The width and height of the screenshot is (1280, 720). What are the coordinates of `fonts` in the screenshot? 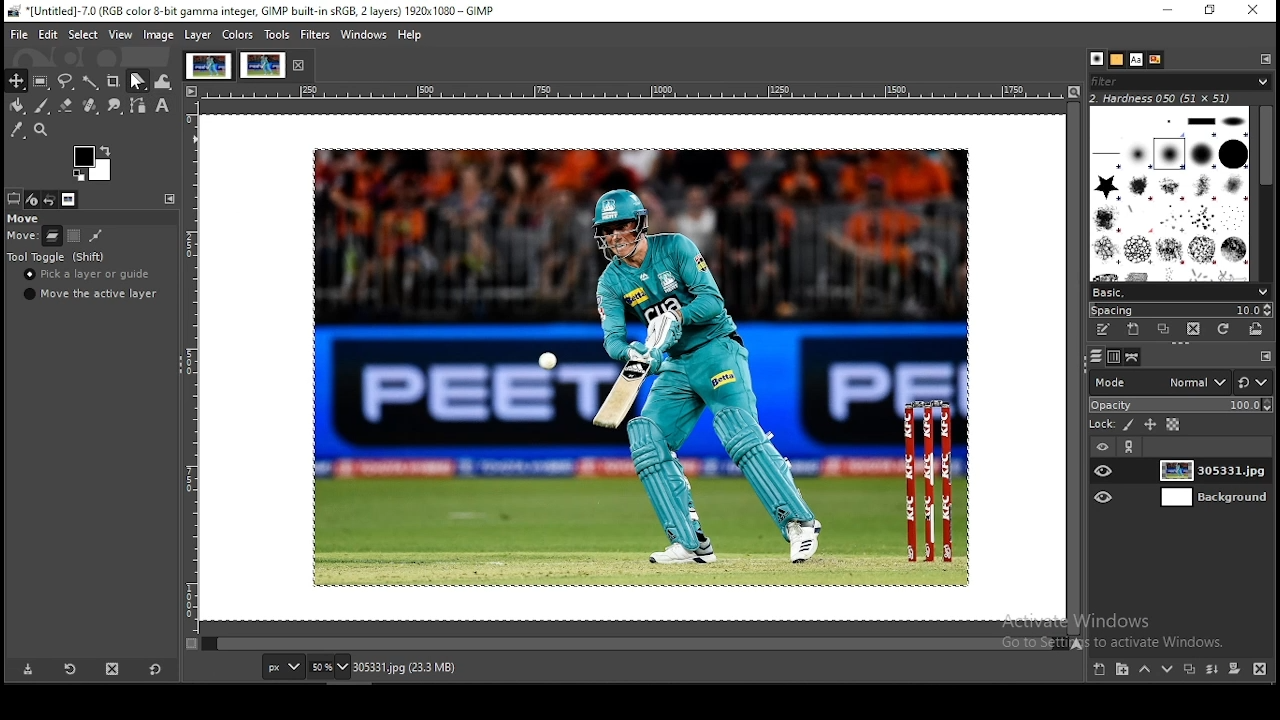 It's located at (1136, 60).